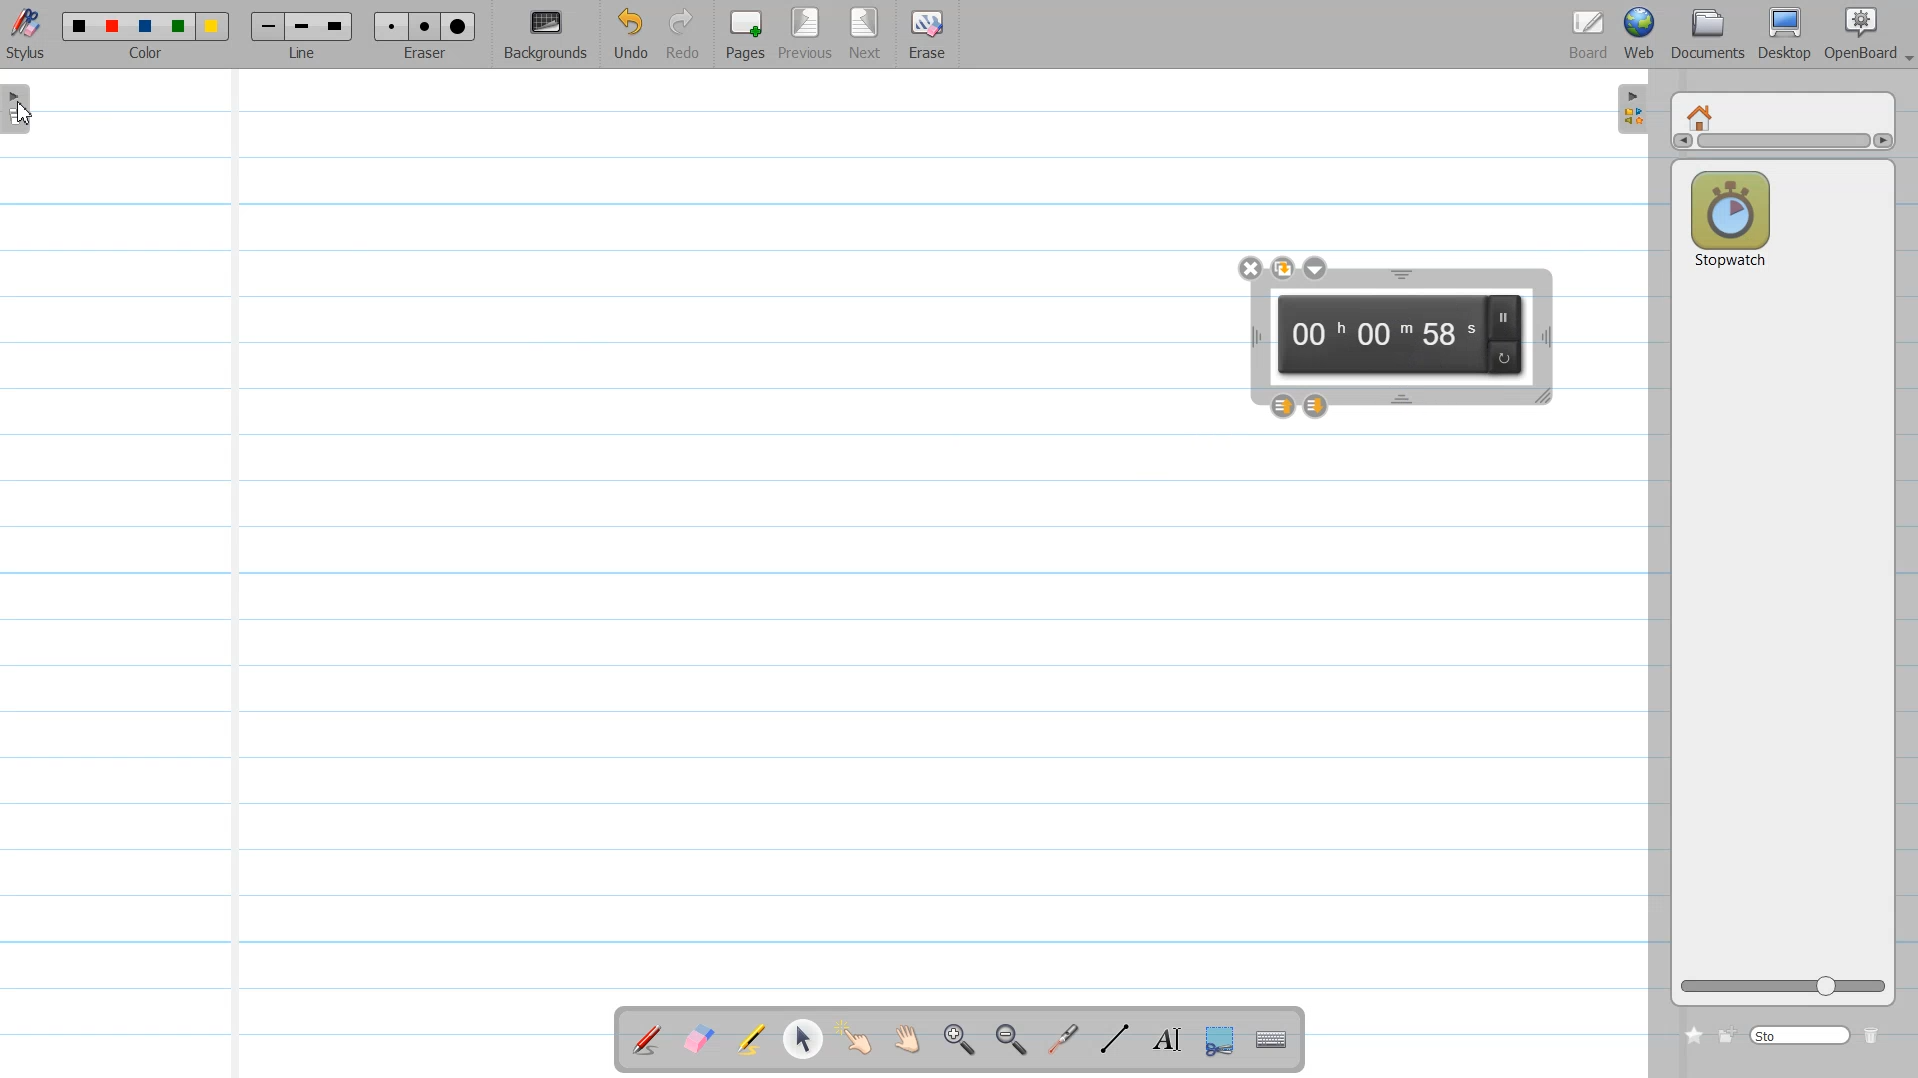 The height and width of the screenshot is (1078, 1918). Describe the element at coordinates (1318, 405) in the screenshot. I see `Layer down` at that location.